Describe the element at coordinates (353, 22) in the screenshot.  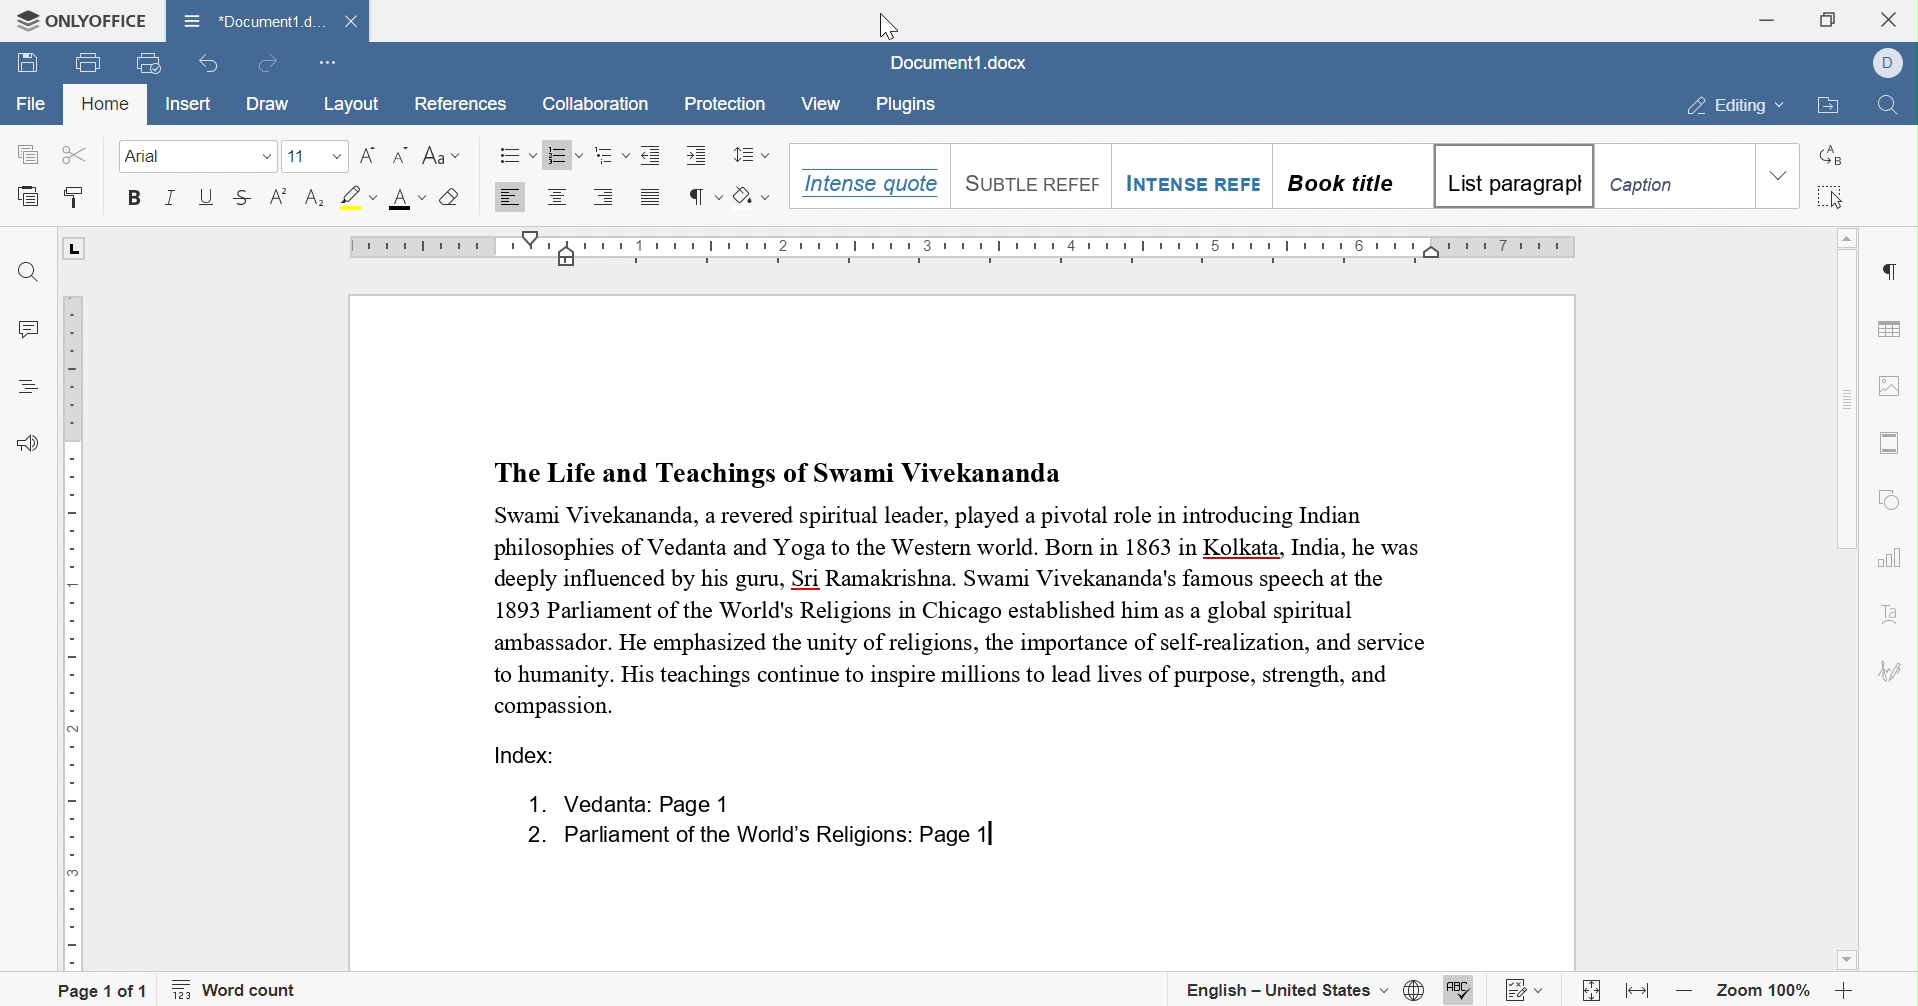
I see `close` at that location.